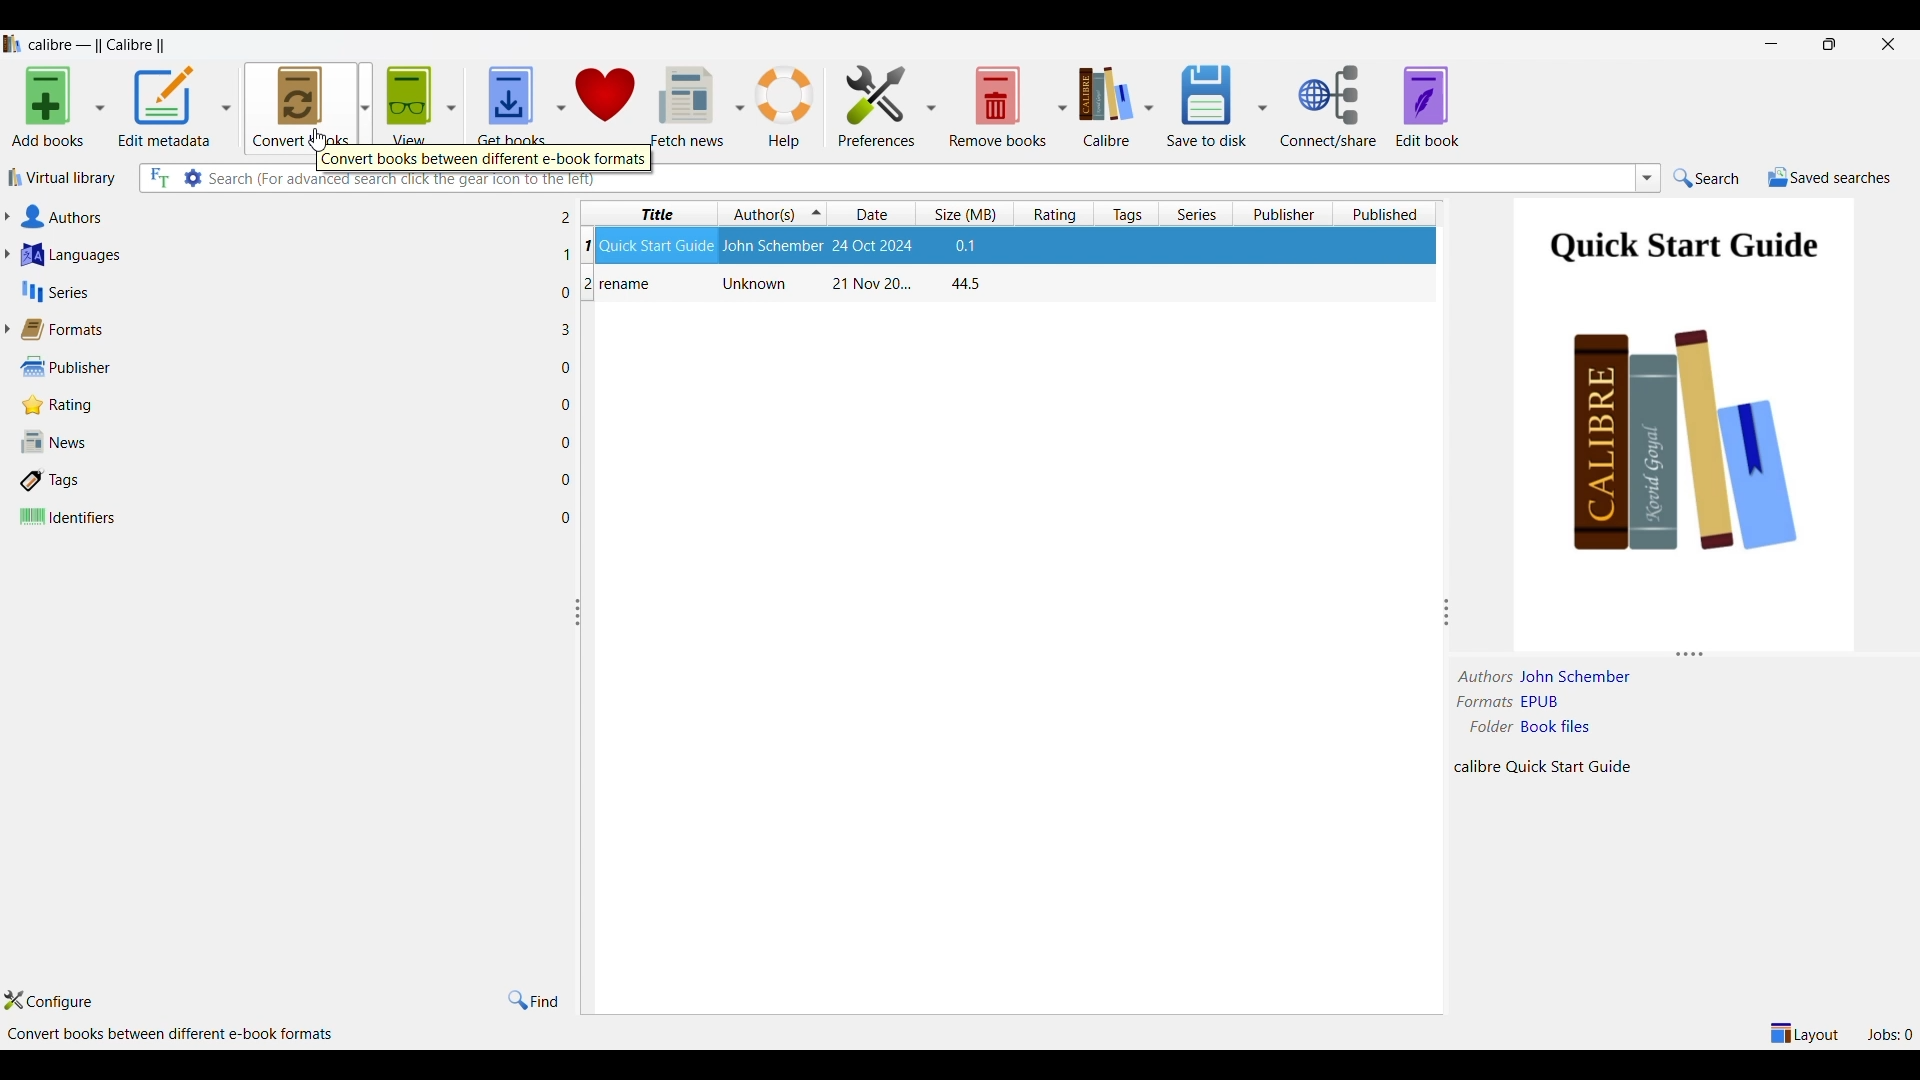 Image resolution: width=1920 pixels, height=1080 pixels. Describe the element at coordinates (101, 45) in the screenshot. I see `Software name` at that location.